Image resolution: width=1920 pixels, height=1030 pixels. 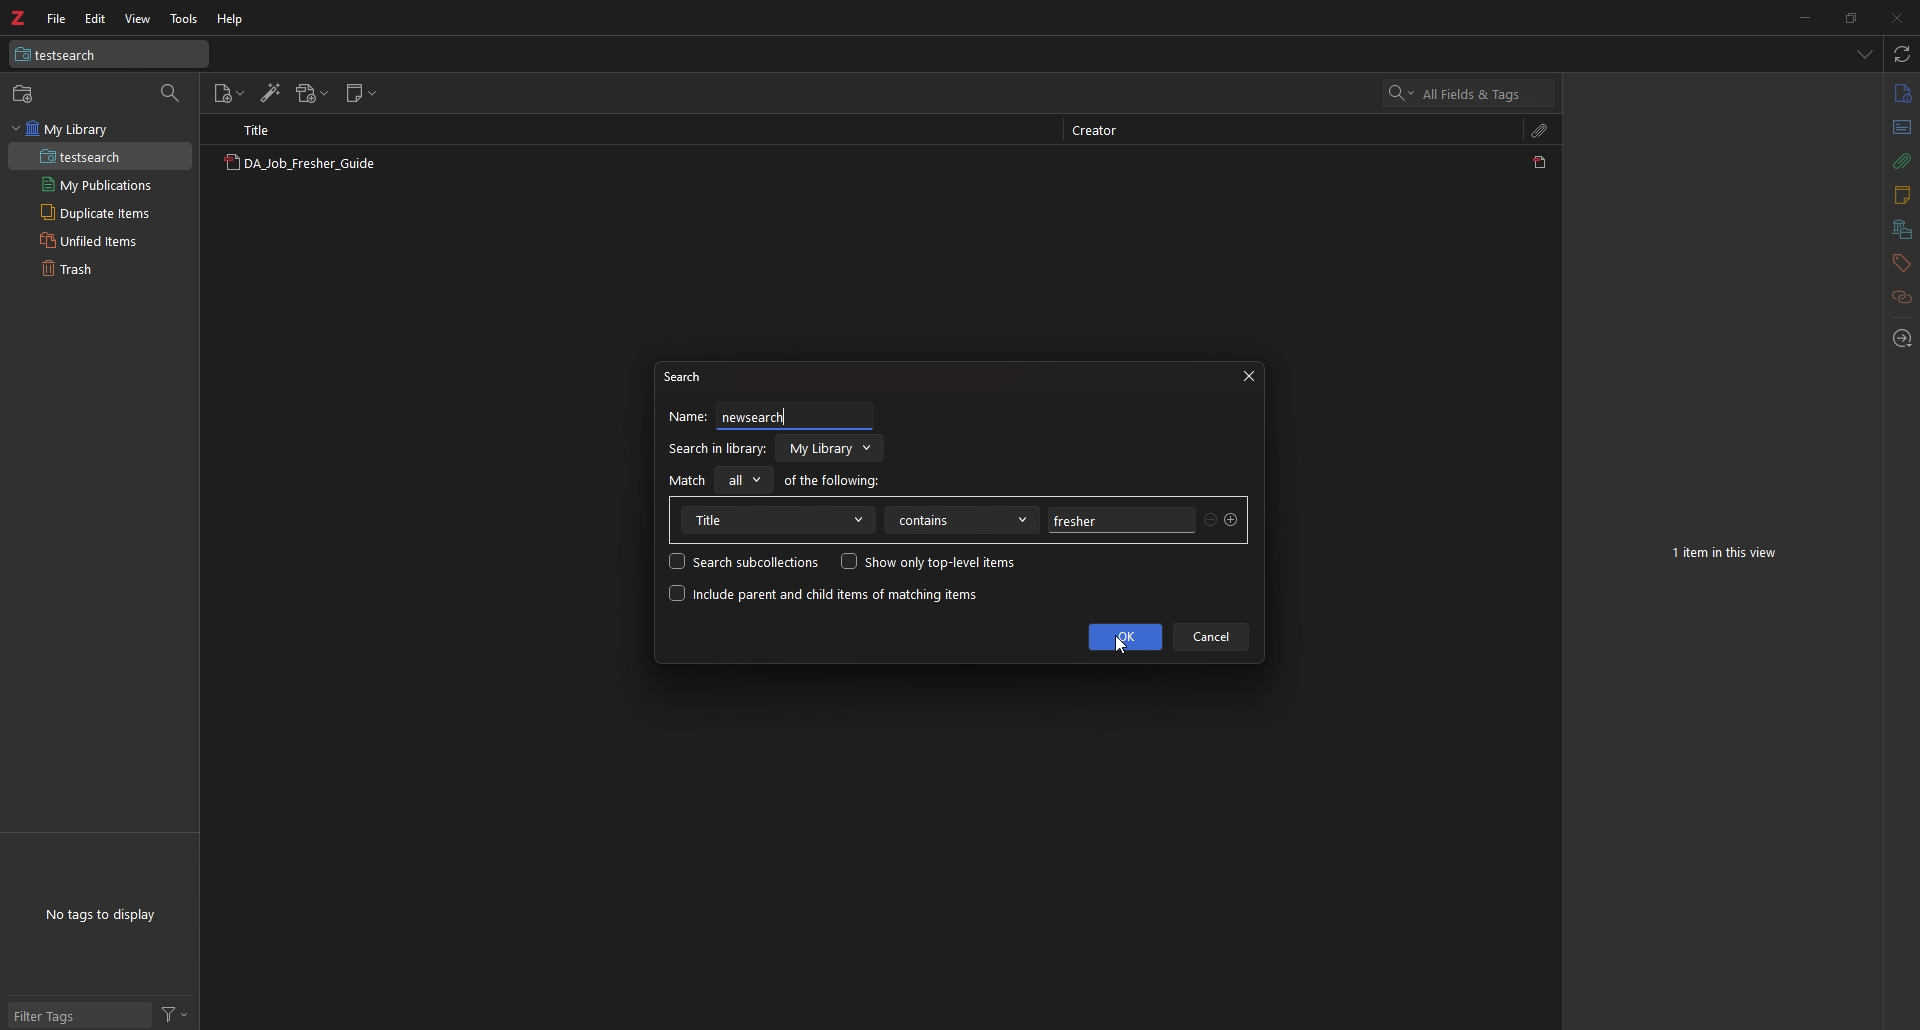 I want to click on No tags to display, so click(x=100, y=915).